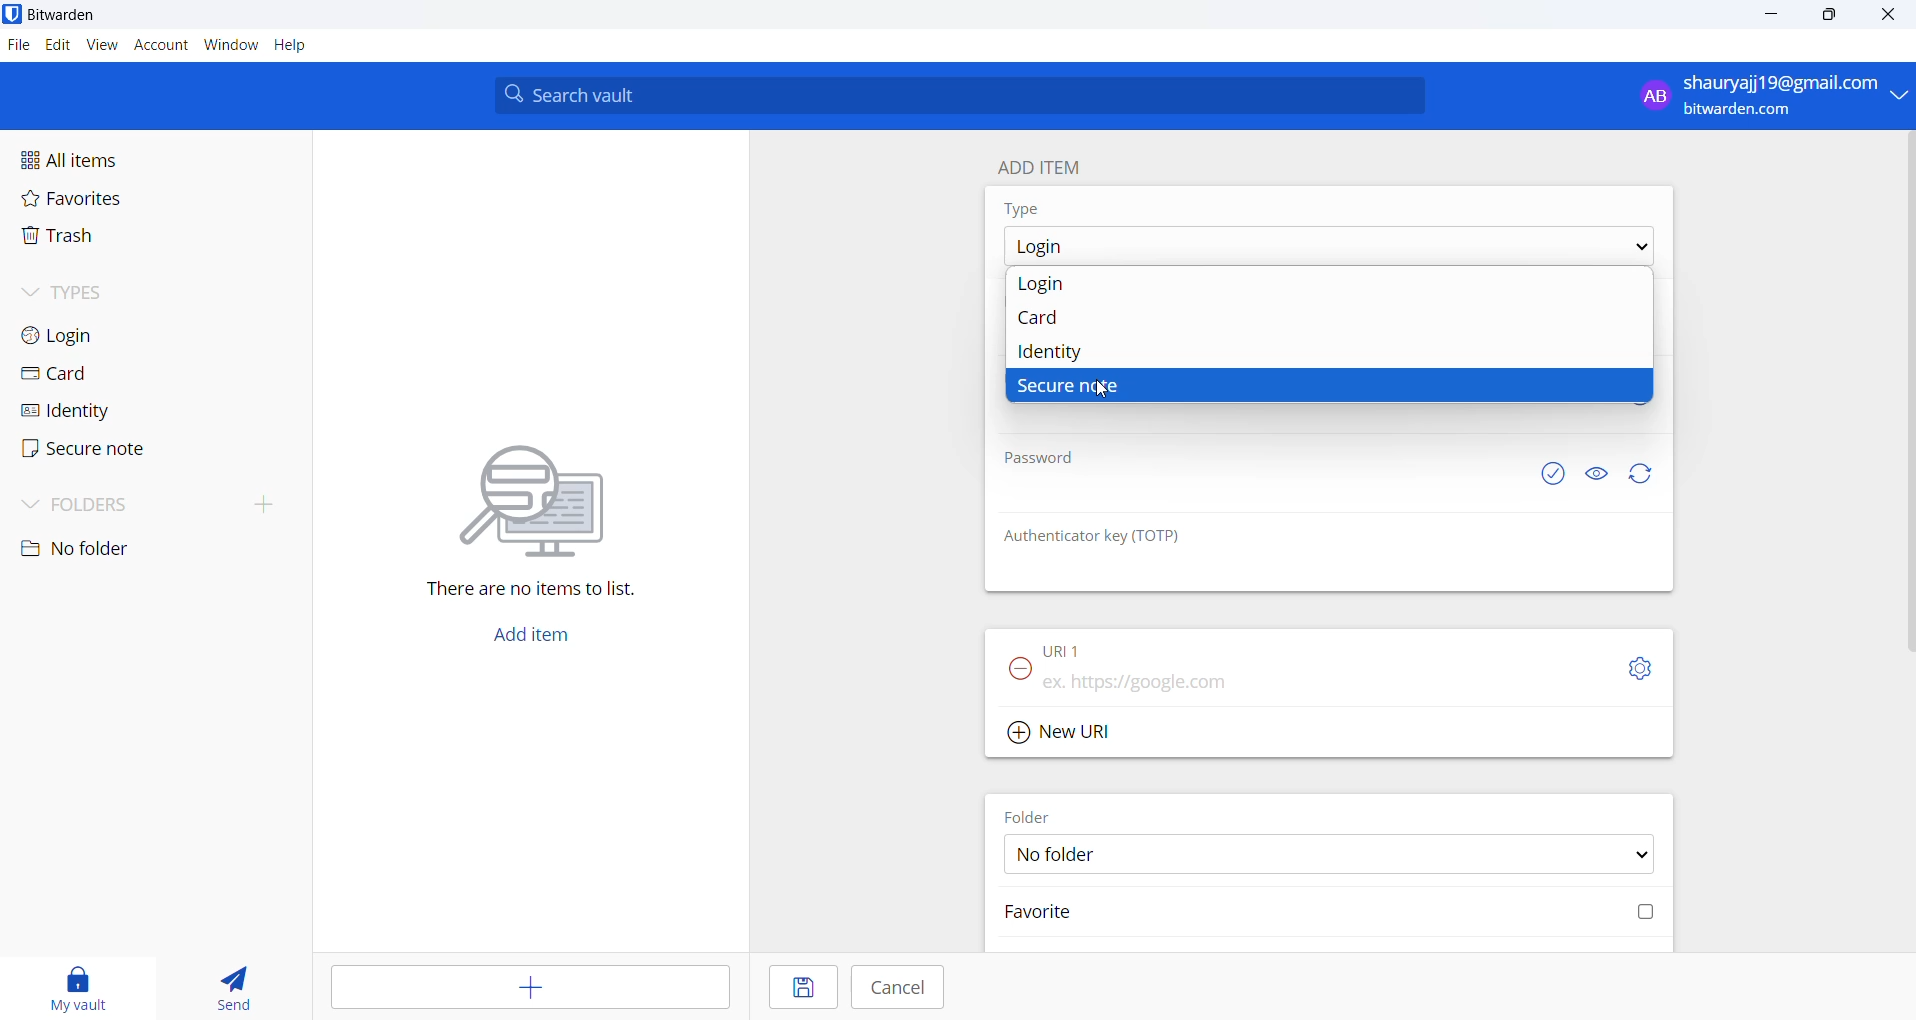 This screenshot has height=1020, width=1916. What do you see at coordinates (1258, 496) in the screenshot?
I see `password textbox` at bounding box center [1258, 496].